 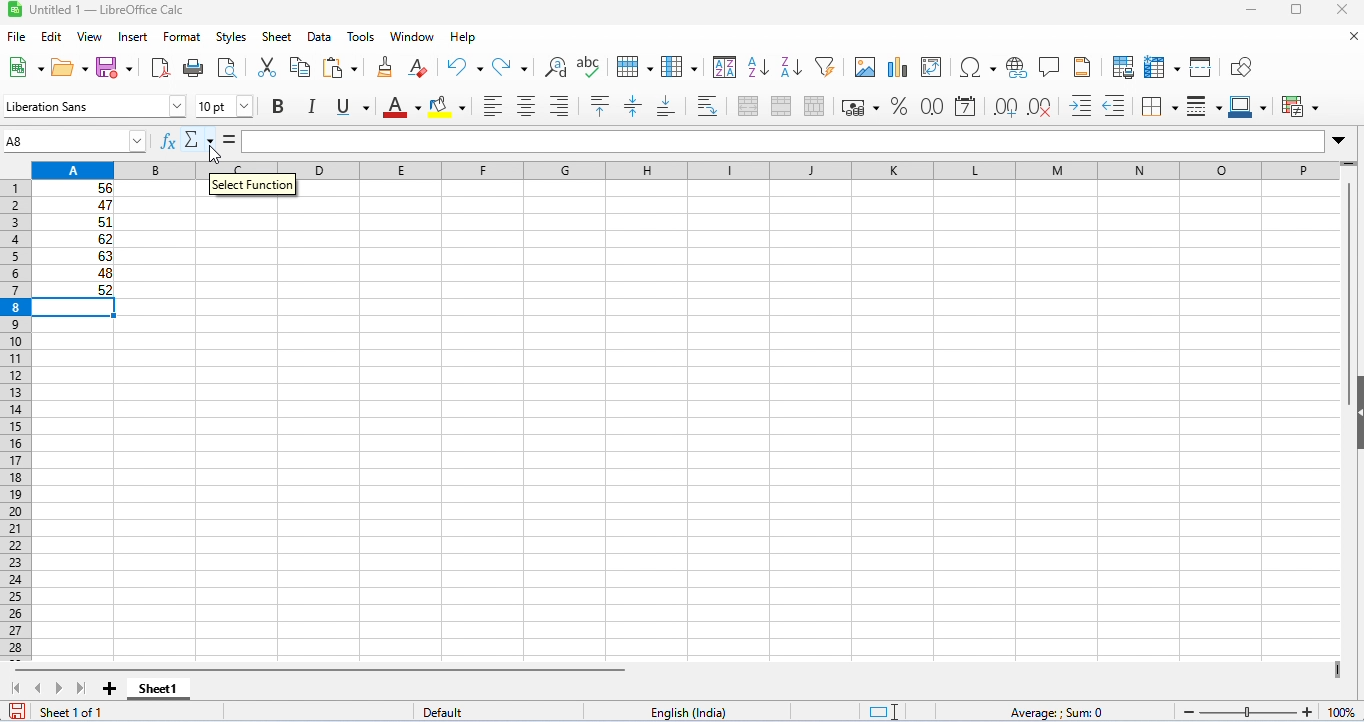 I want to click on add decimal place, so click(x=1004, y=107).